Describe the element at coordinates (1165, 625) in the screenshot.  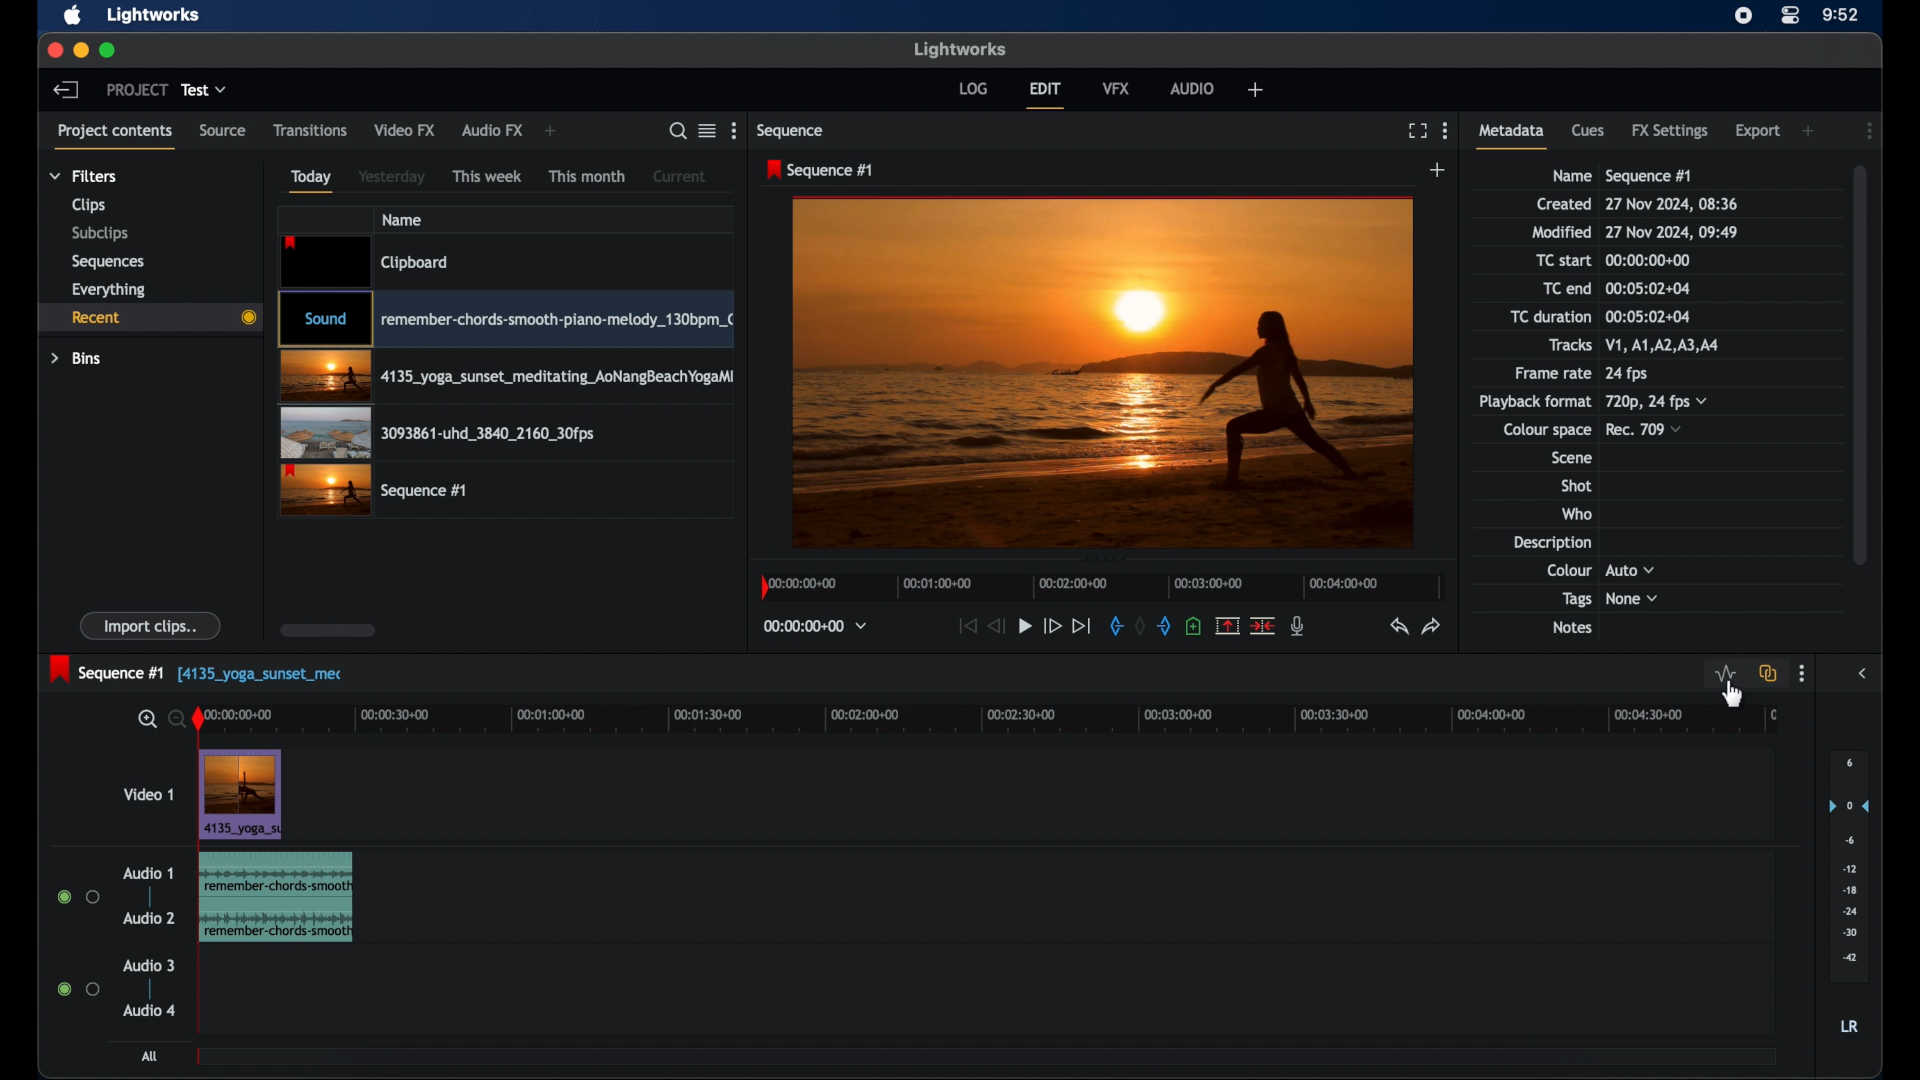
I see `out mark` at that location.